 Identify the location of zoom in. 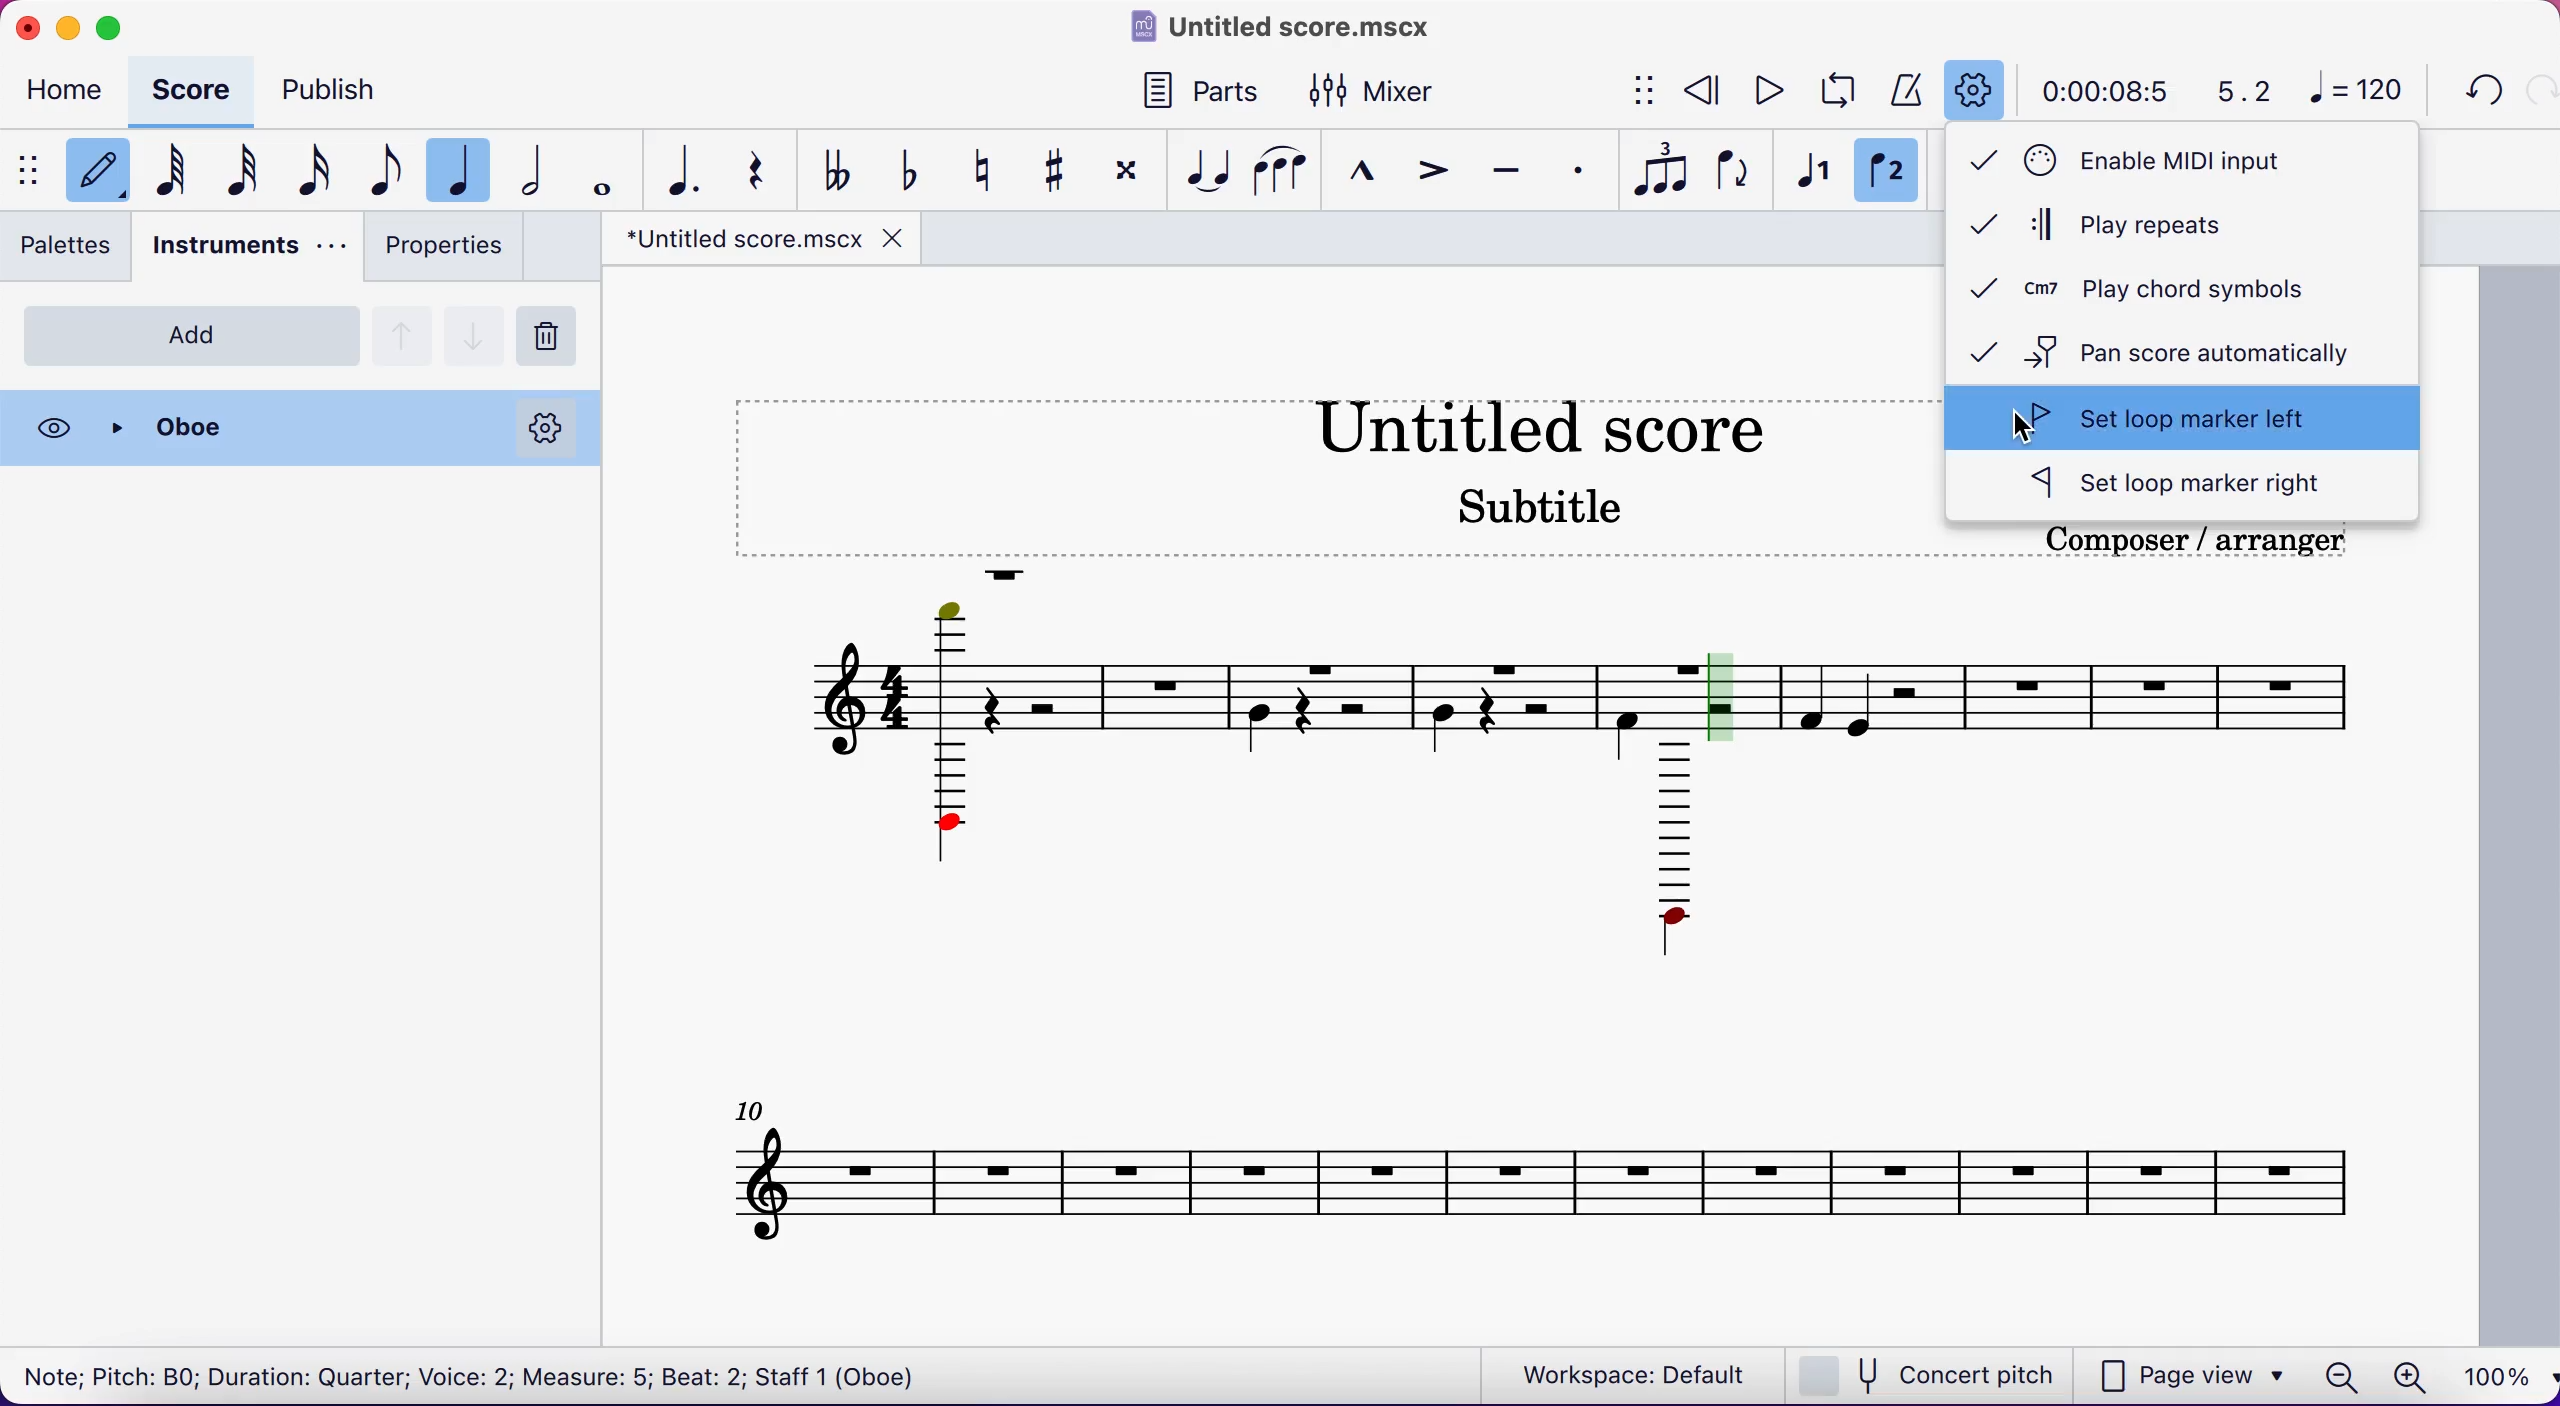
(2408, 1372).